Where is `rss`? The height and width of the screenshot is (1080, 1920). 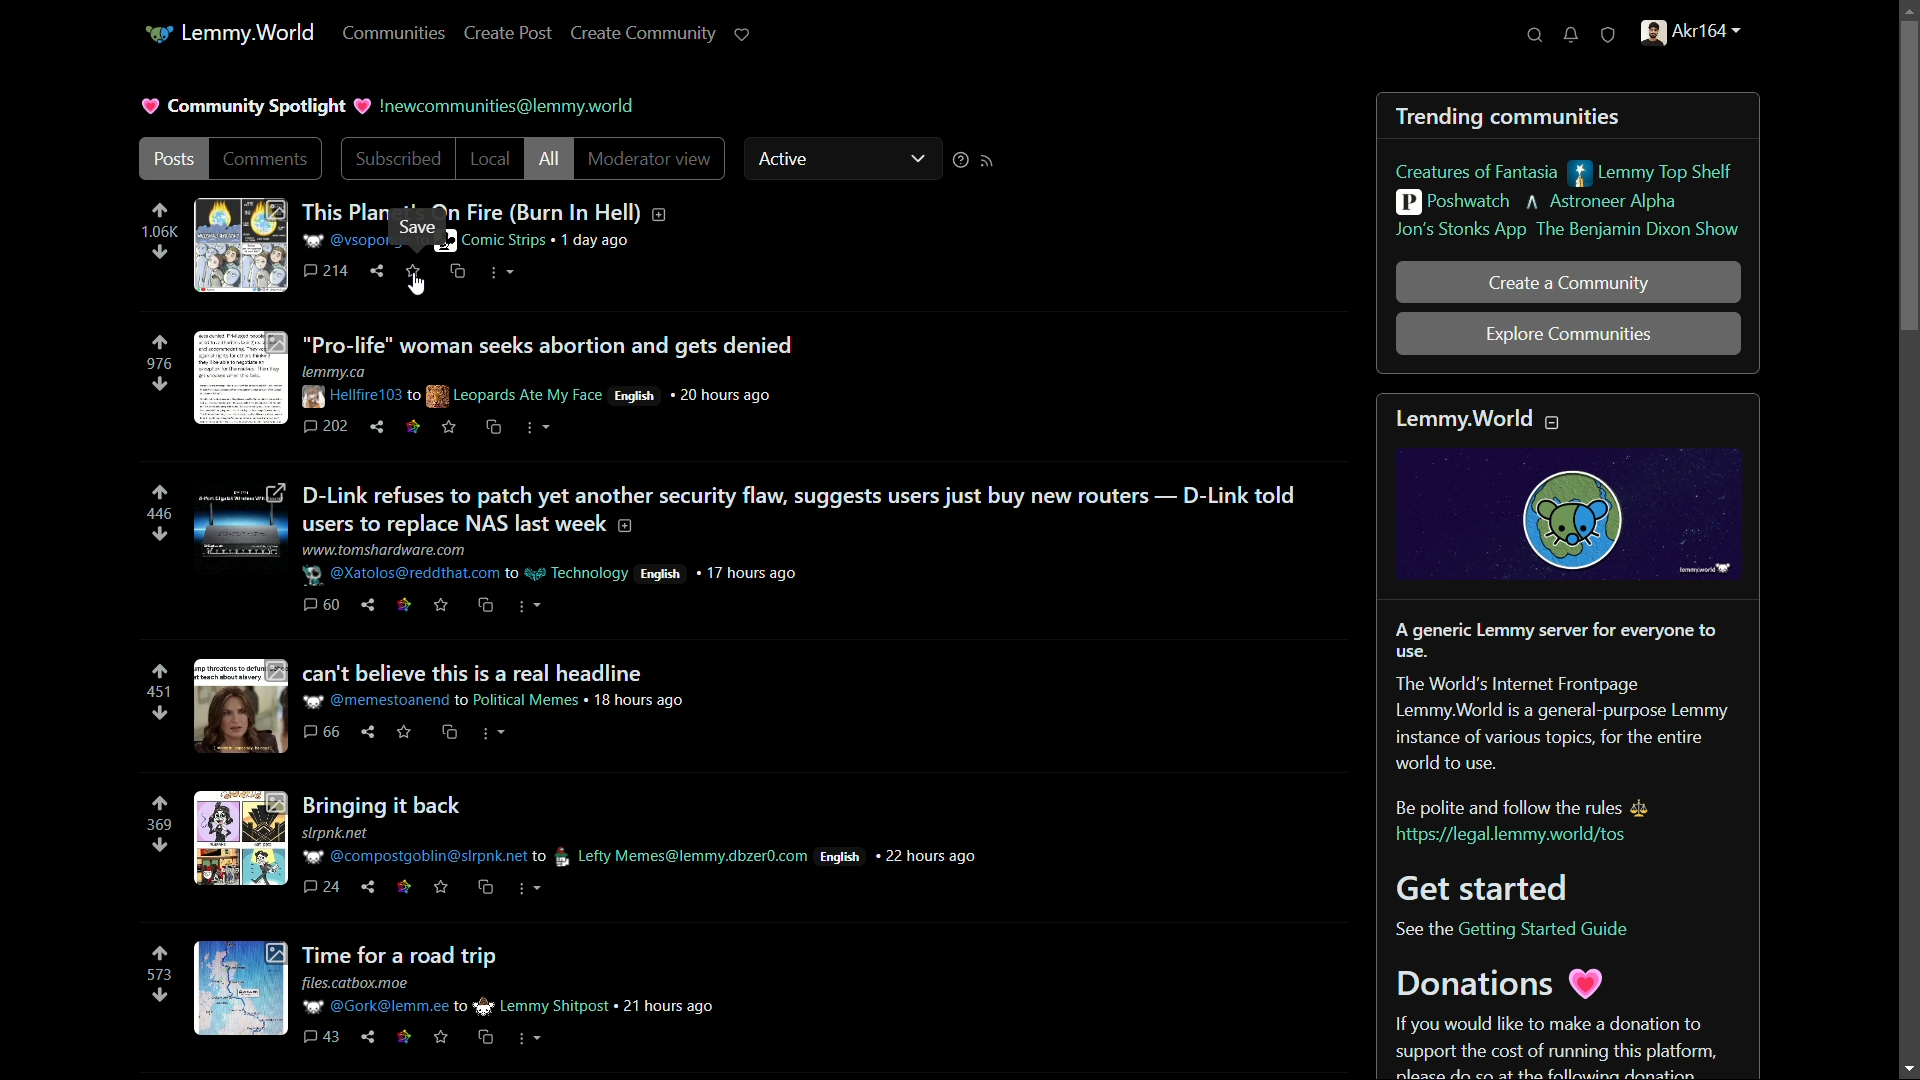
rss is located at coordinates (991, 160).